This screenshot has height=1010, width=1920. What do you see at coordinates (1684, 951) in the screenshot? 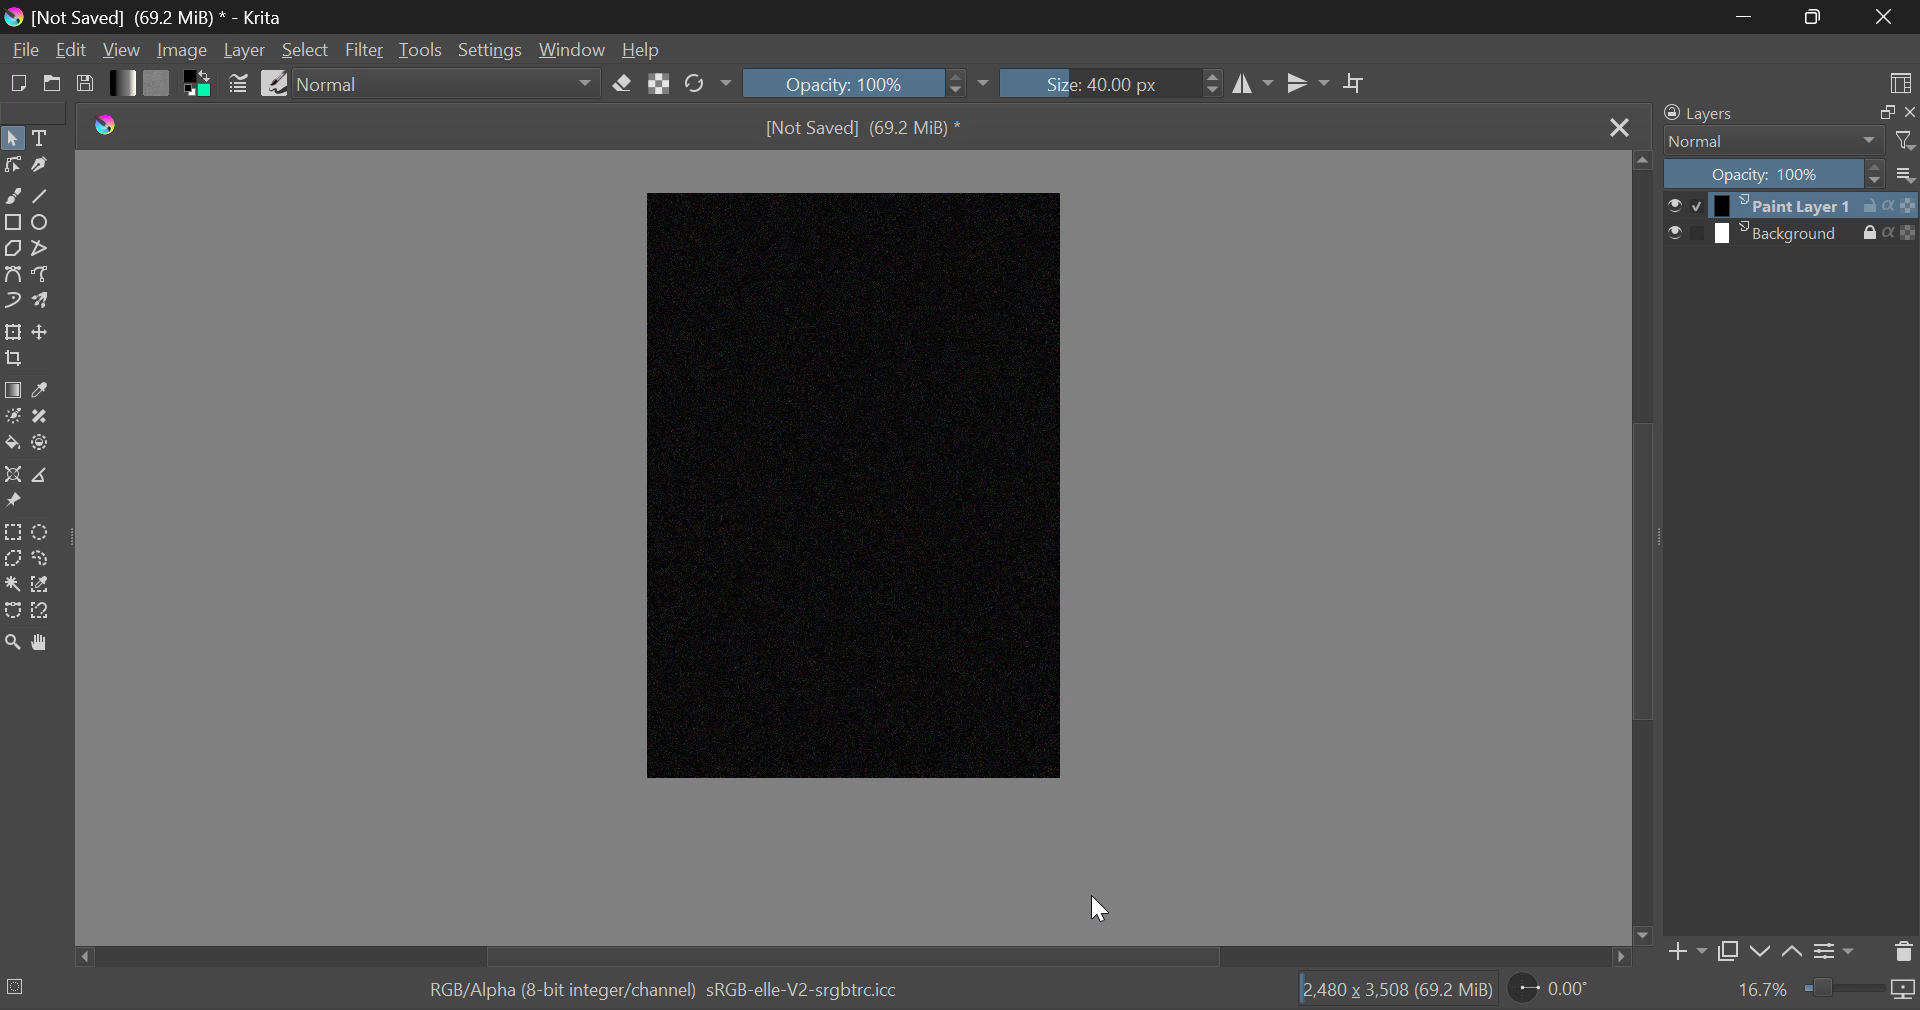
I see `Add Layer` at bounding box center [1684, 951].